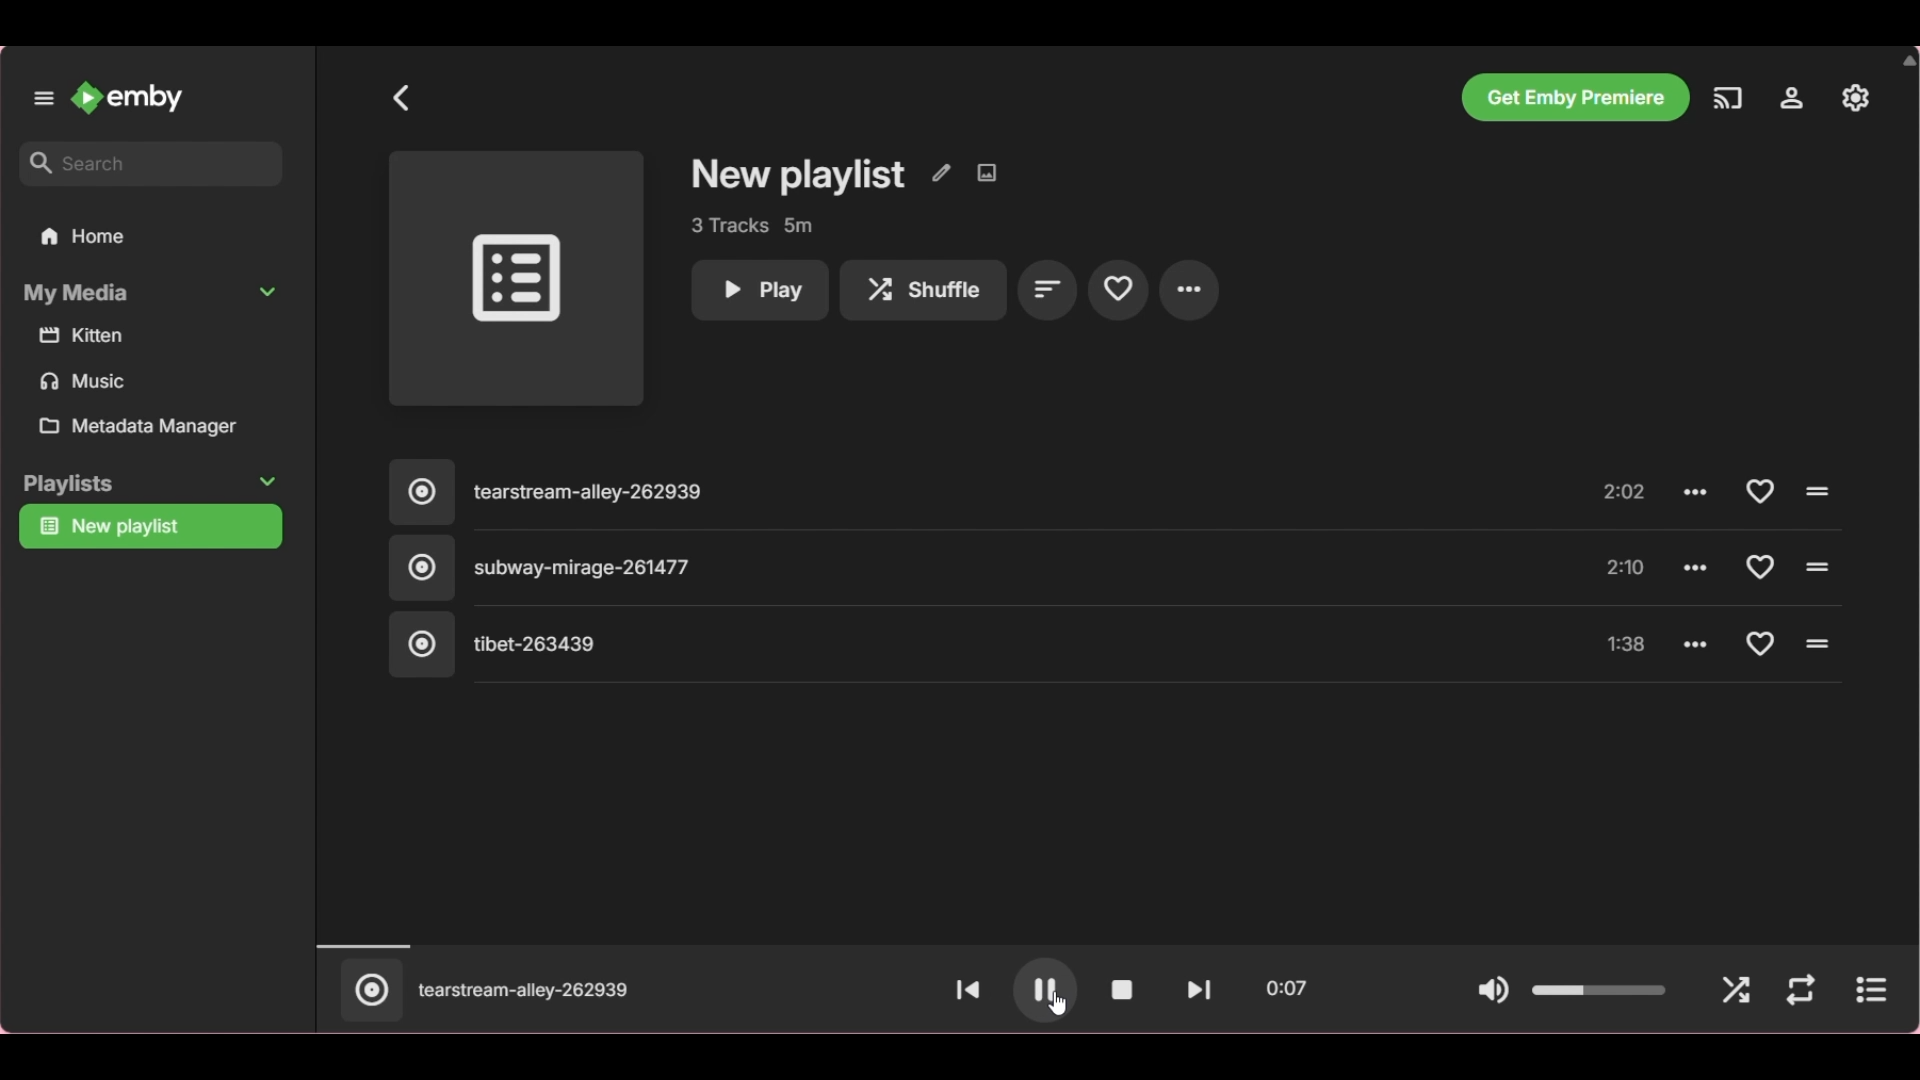 The image size is (1920, 1080). I want to click on Go to home, so click(127, 98).